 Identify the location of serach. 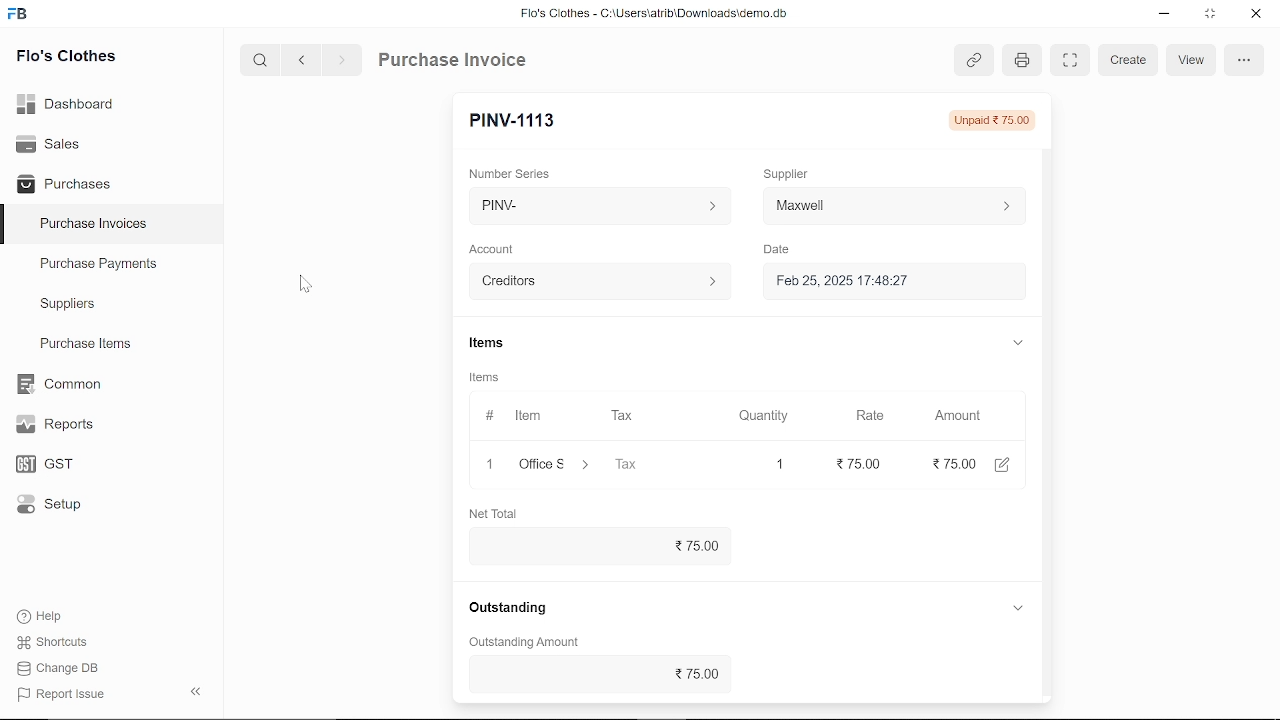
(258, 61).